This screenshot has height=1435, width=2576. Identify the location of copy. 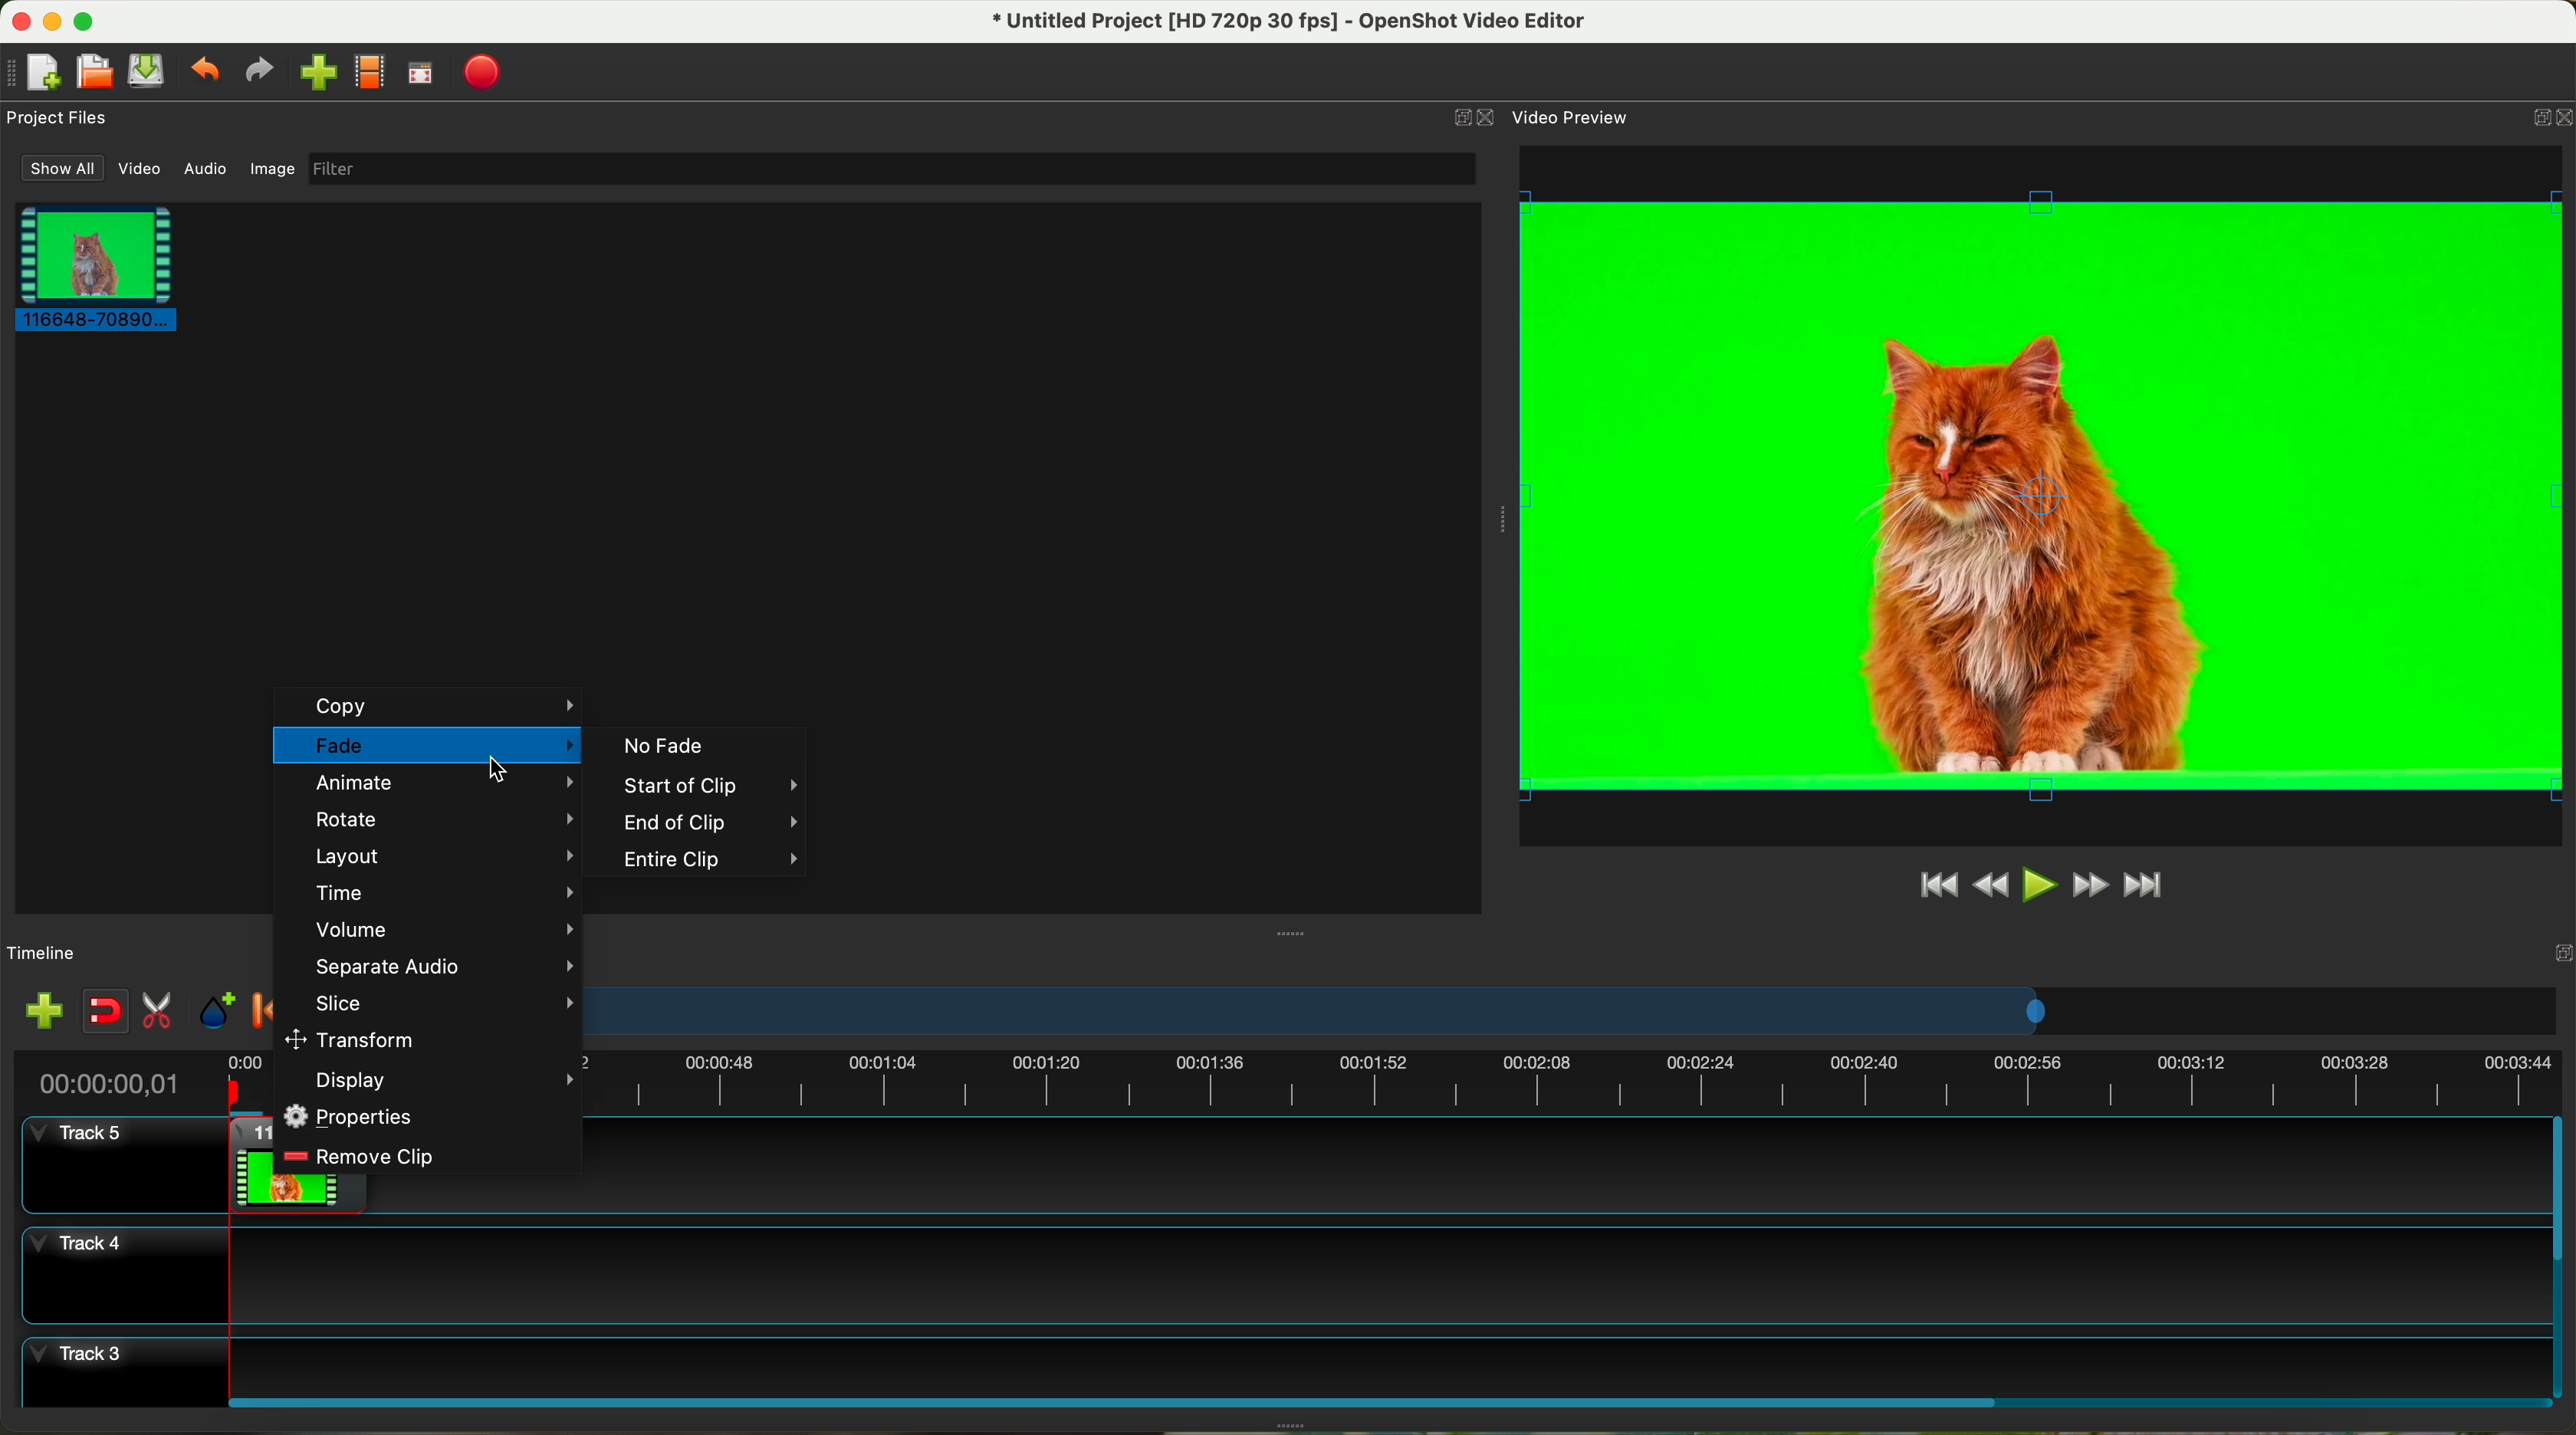
(431, 706).